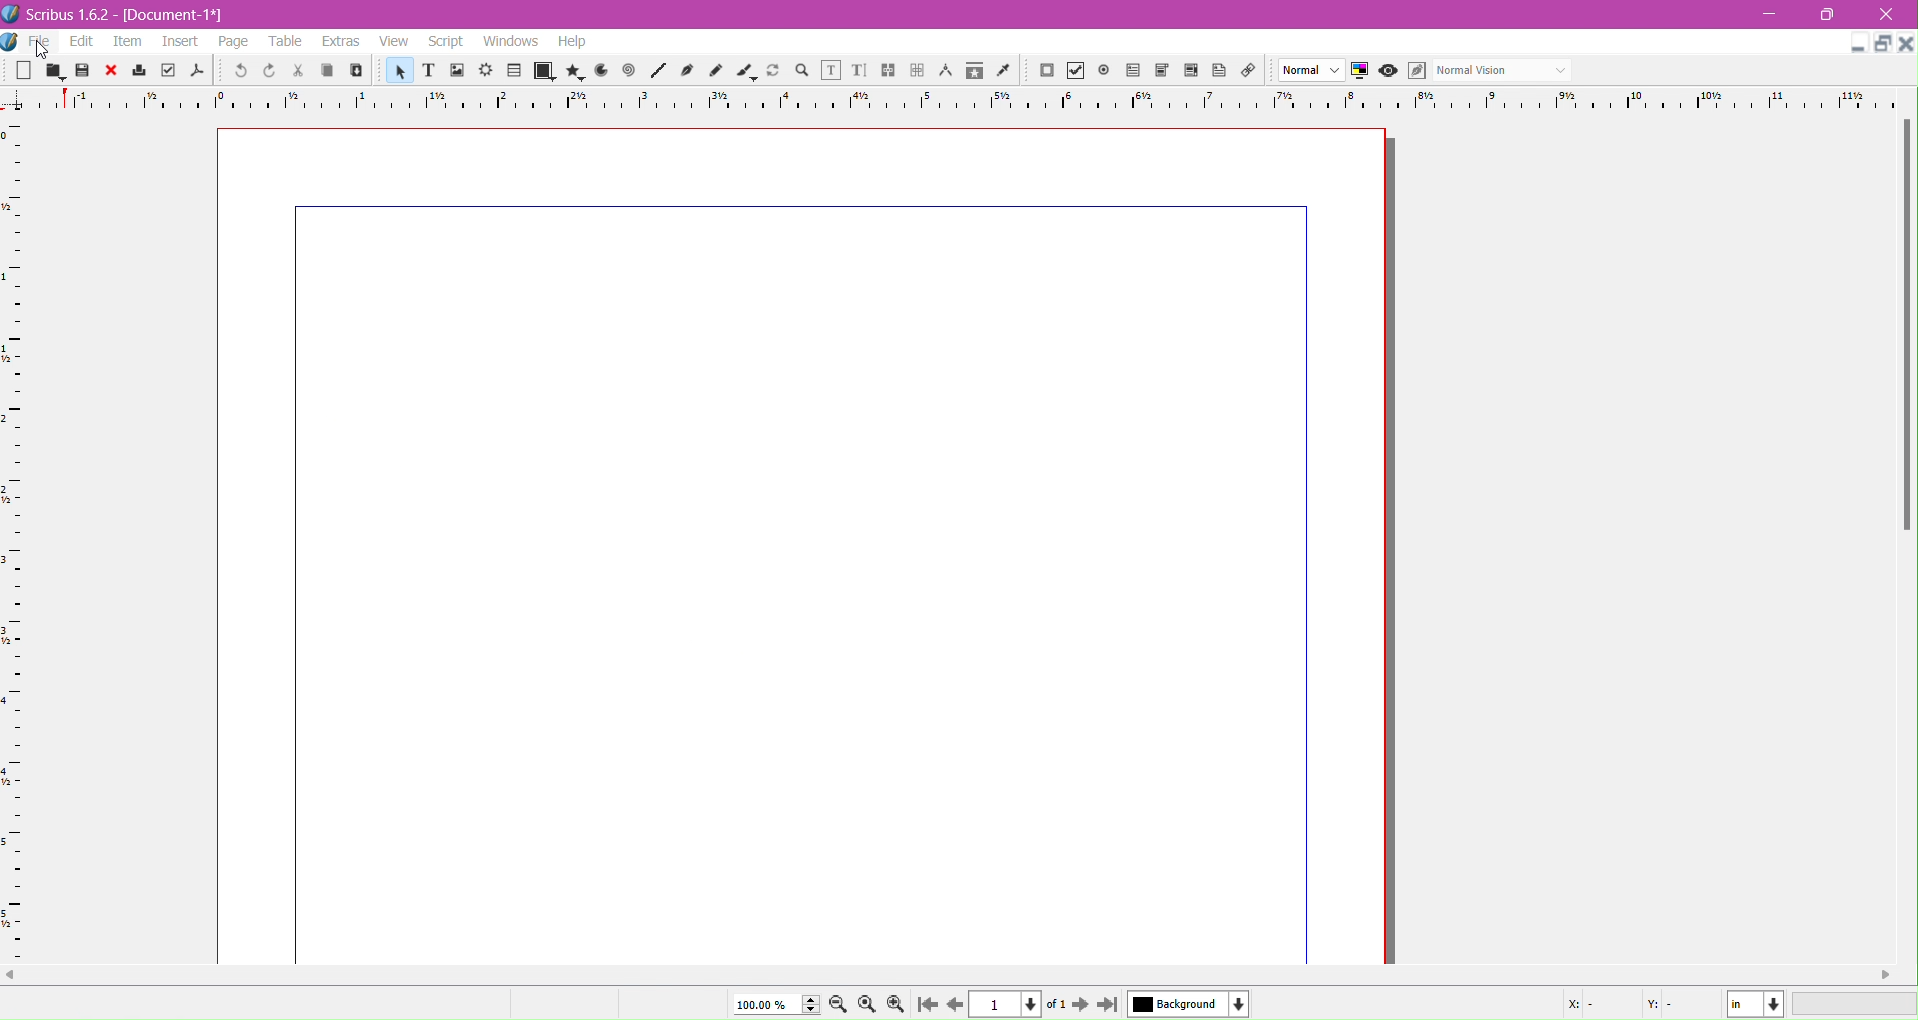  Describe the element at coordinates (1770, 15) in the screenshot. I see `minimize` at that location.